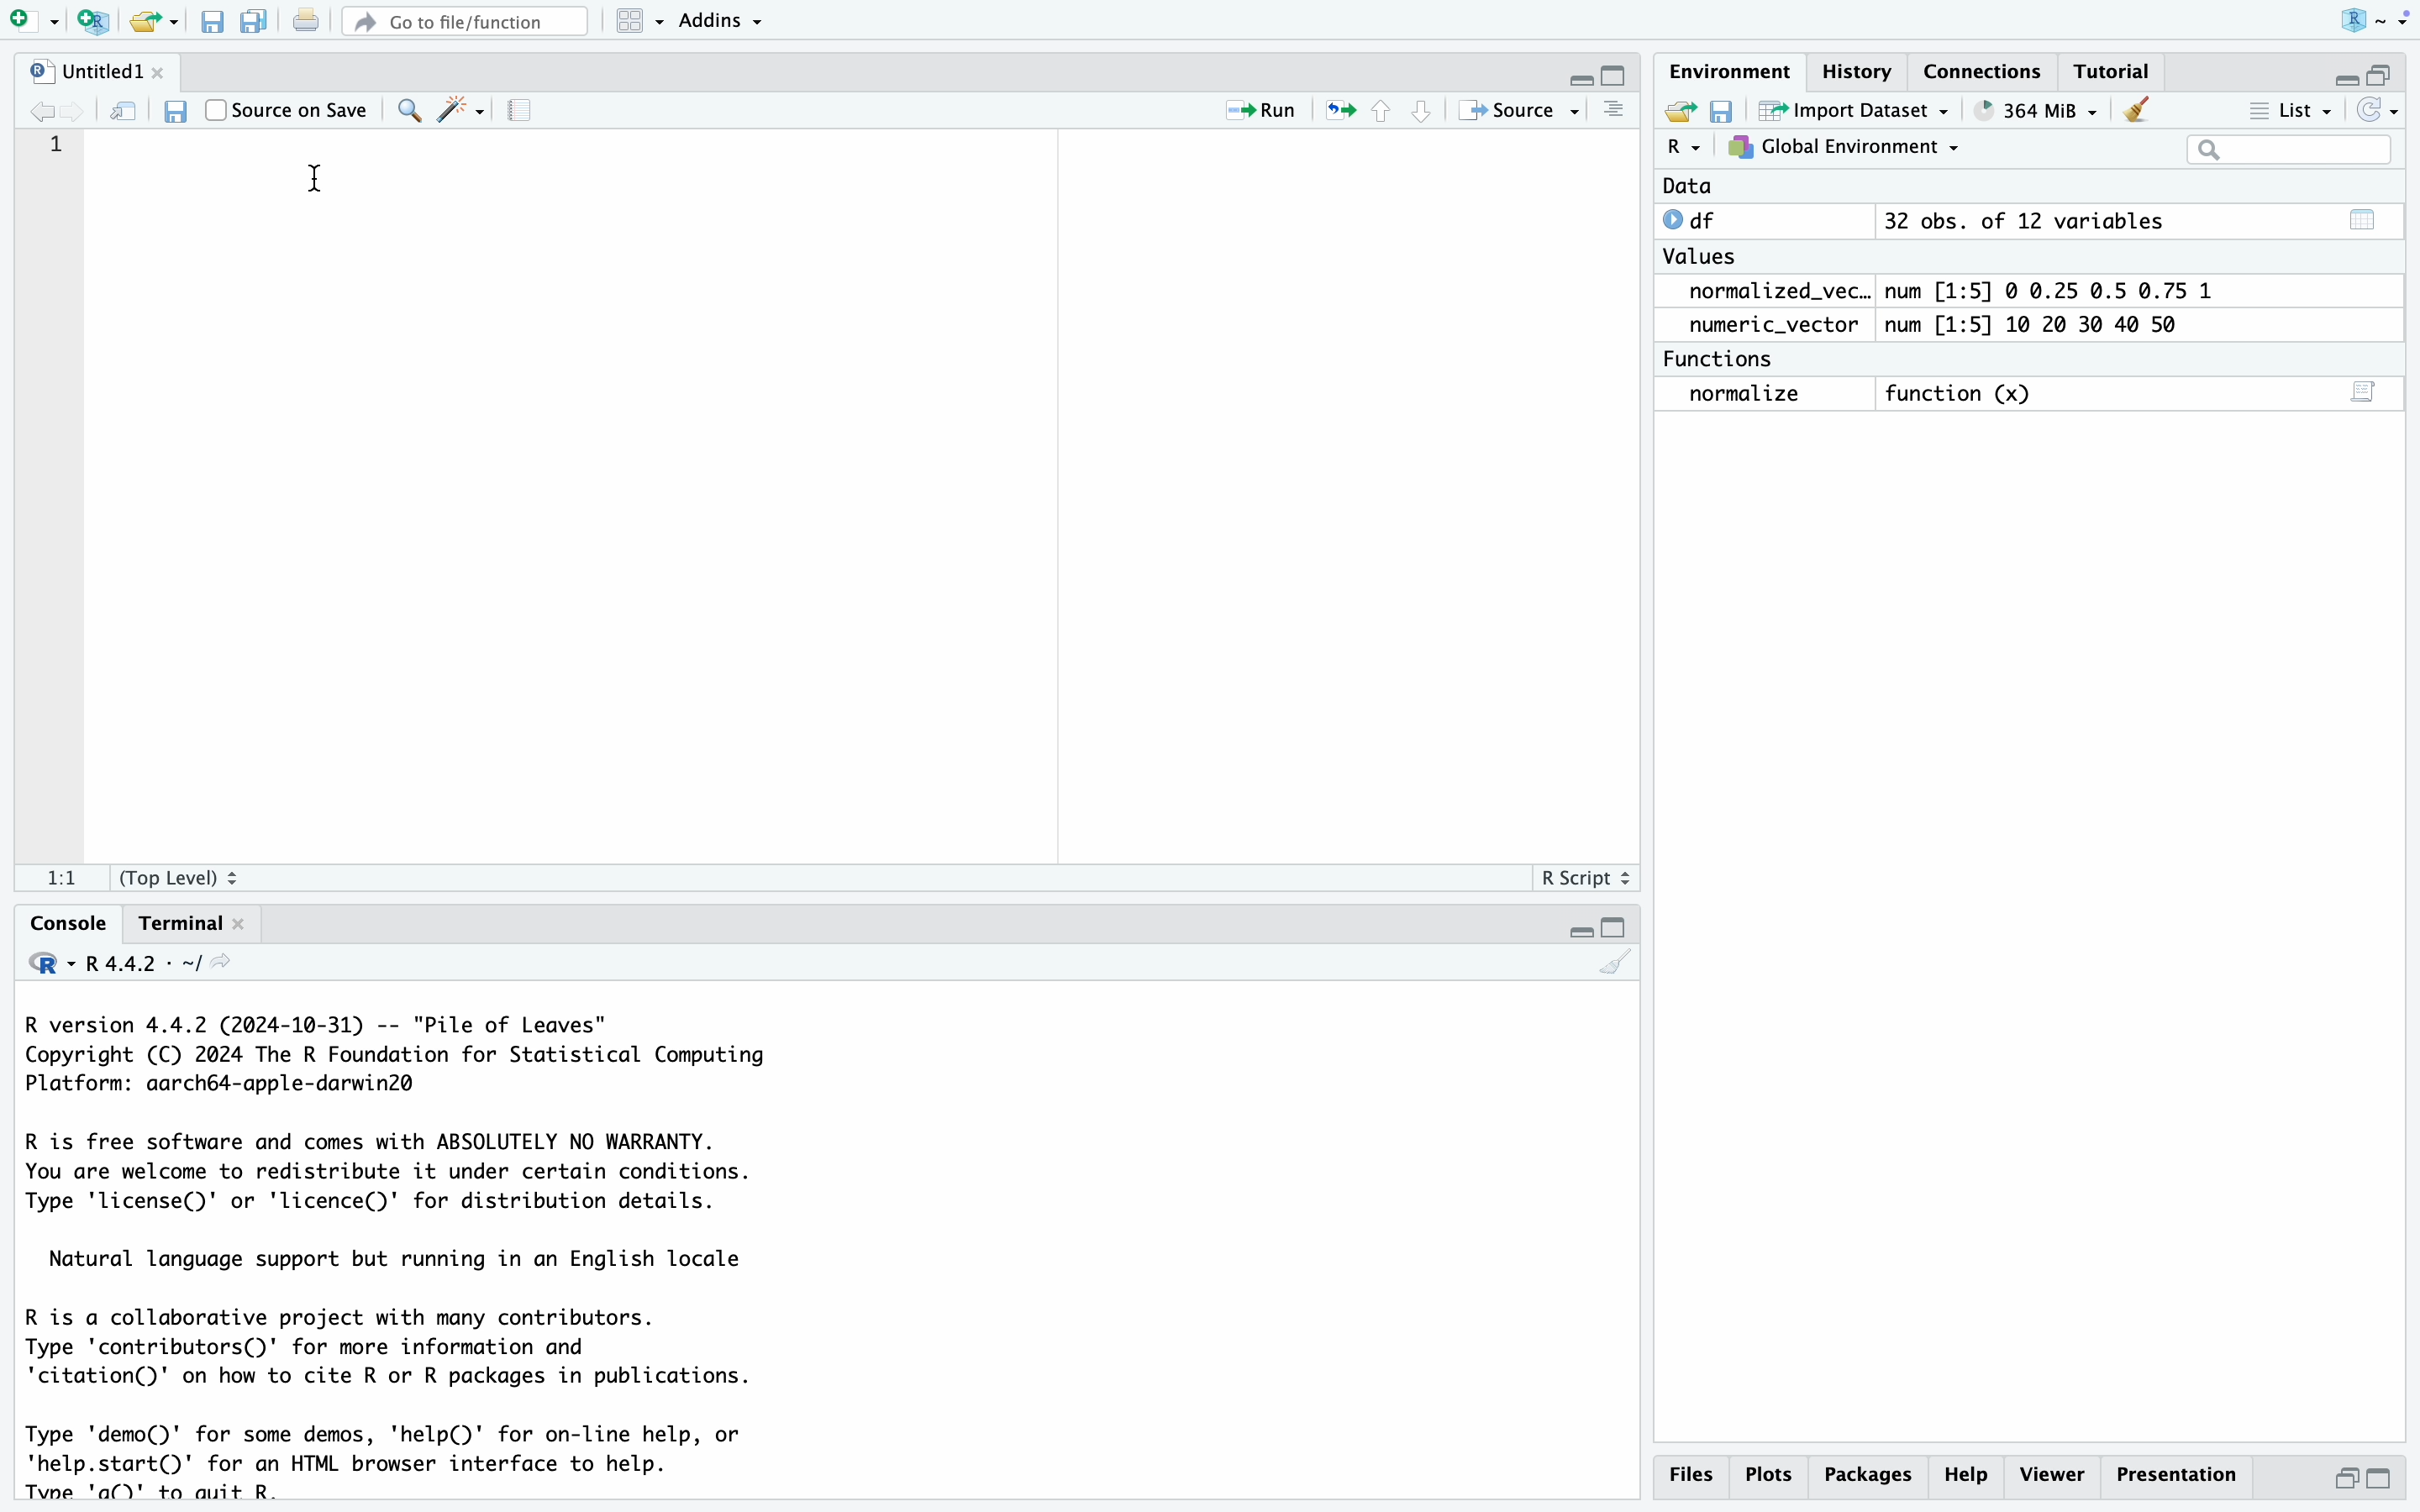  Describe the element at coordinates (2023, 223) in the screenshot. I see `32 obs. of 12 variables` at that location.